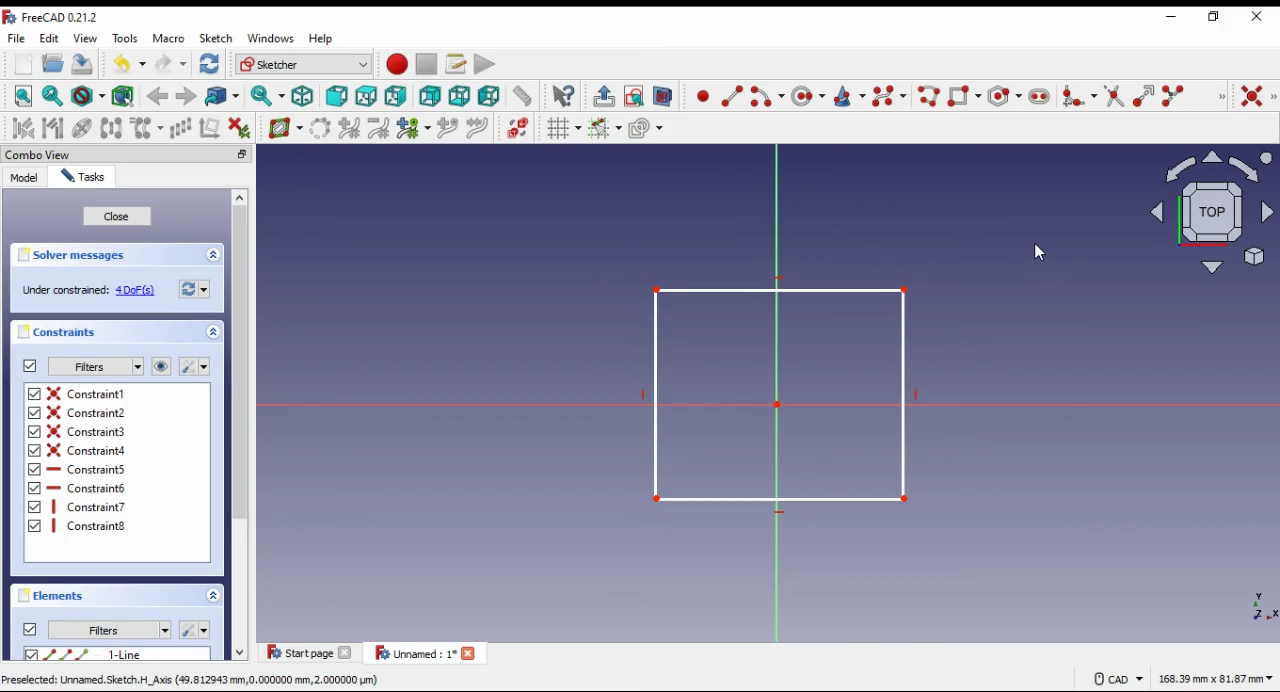 The width and height of the screenshot is (1280, 692). Describe the element at coordinates (194, 366) in the screenshot. I see `settings` at that location.